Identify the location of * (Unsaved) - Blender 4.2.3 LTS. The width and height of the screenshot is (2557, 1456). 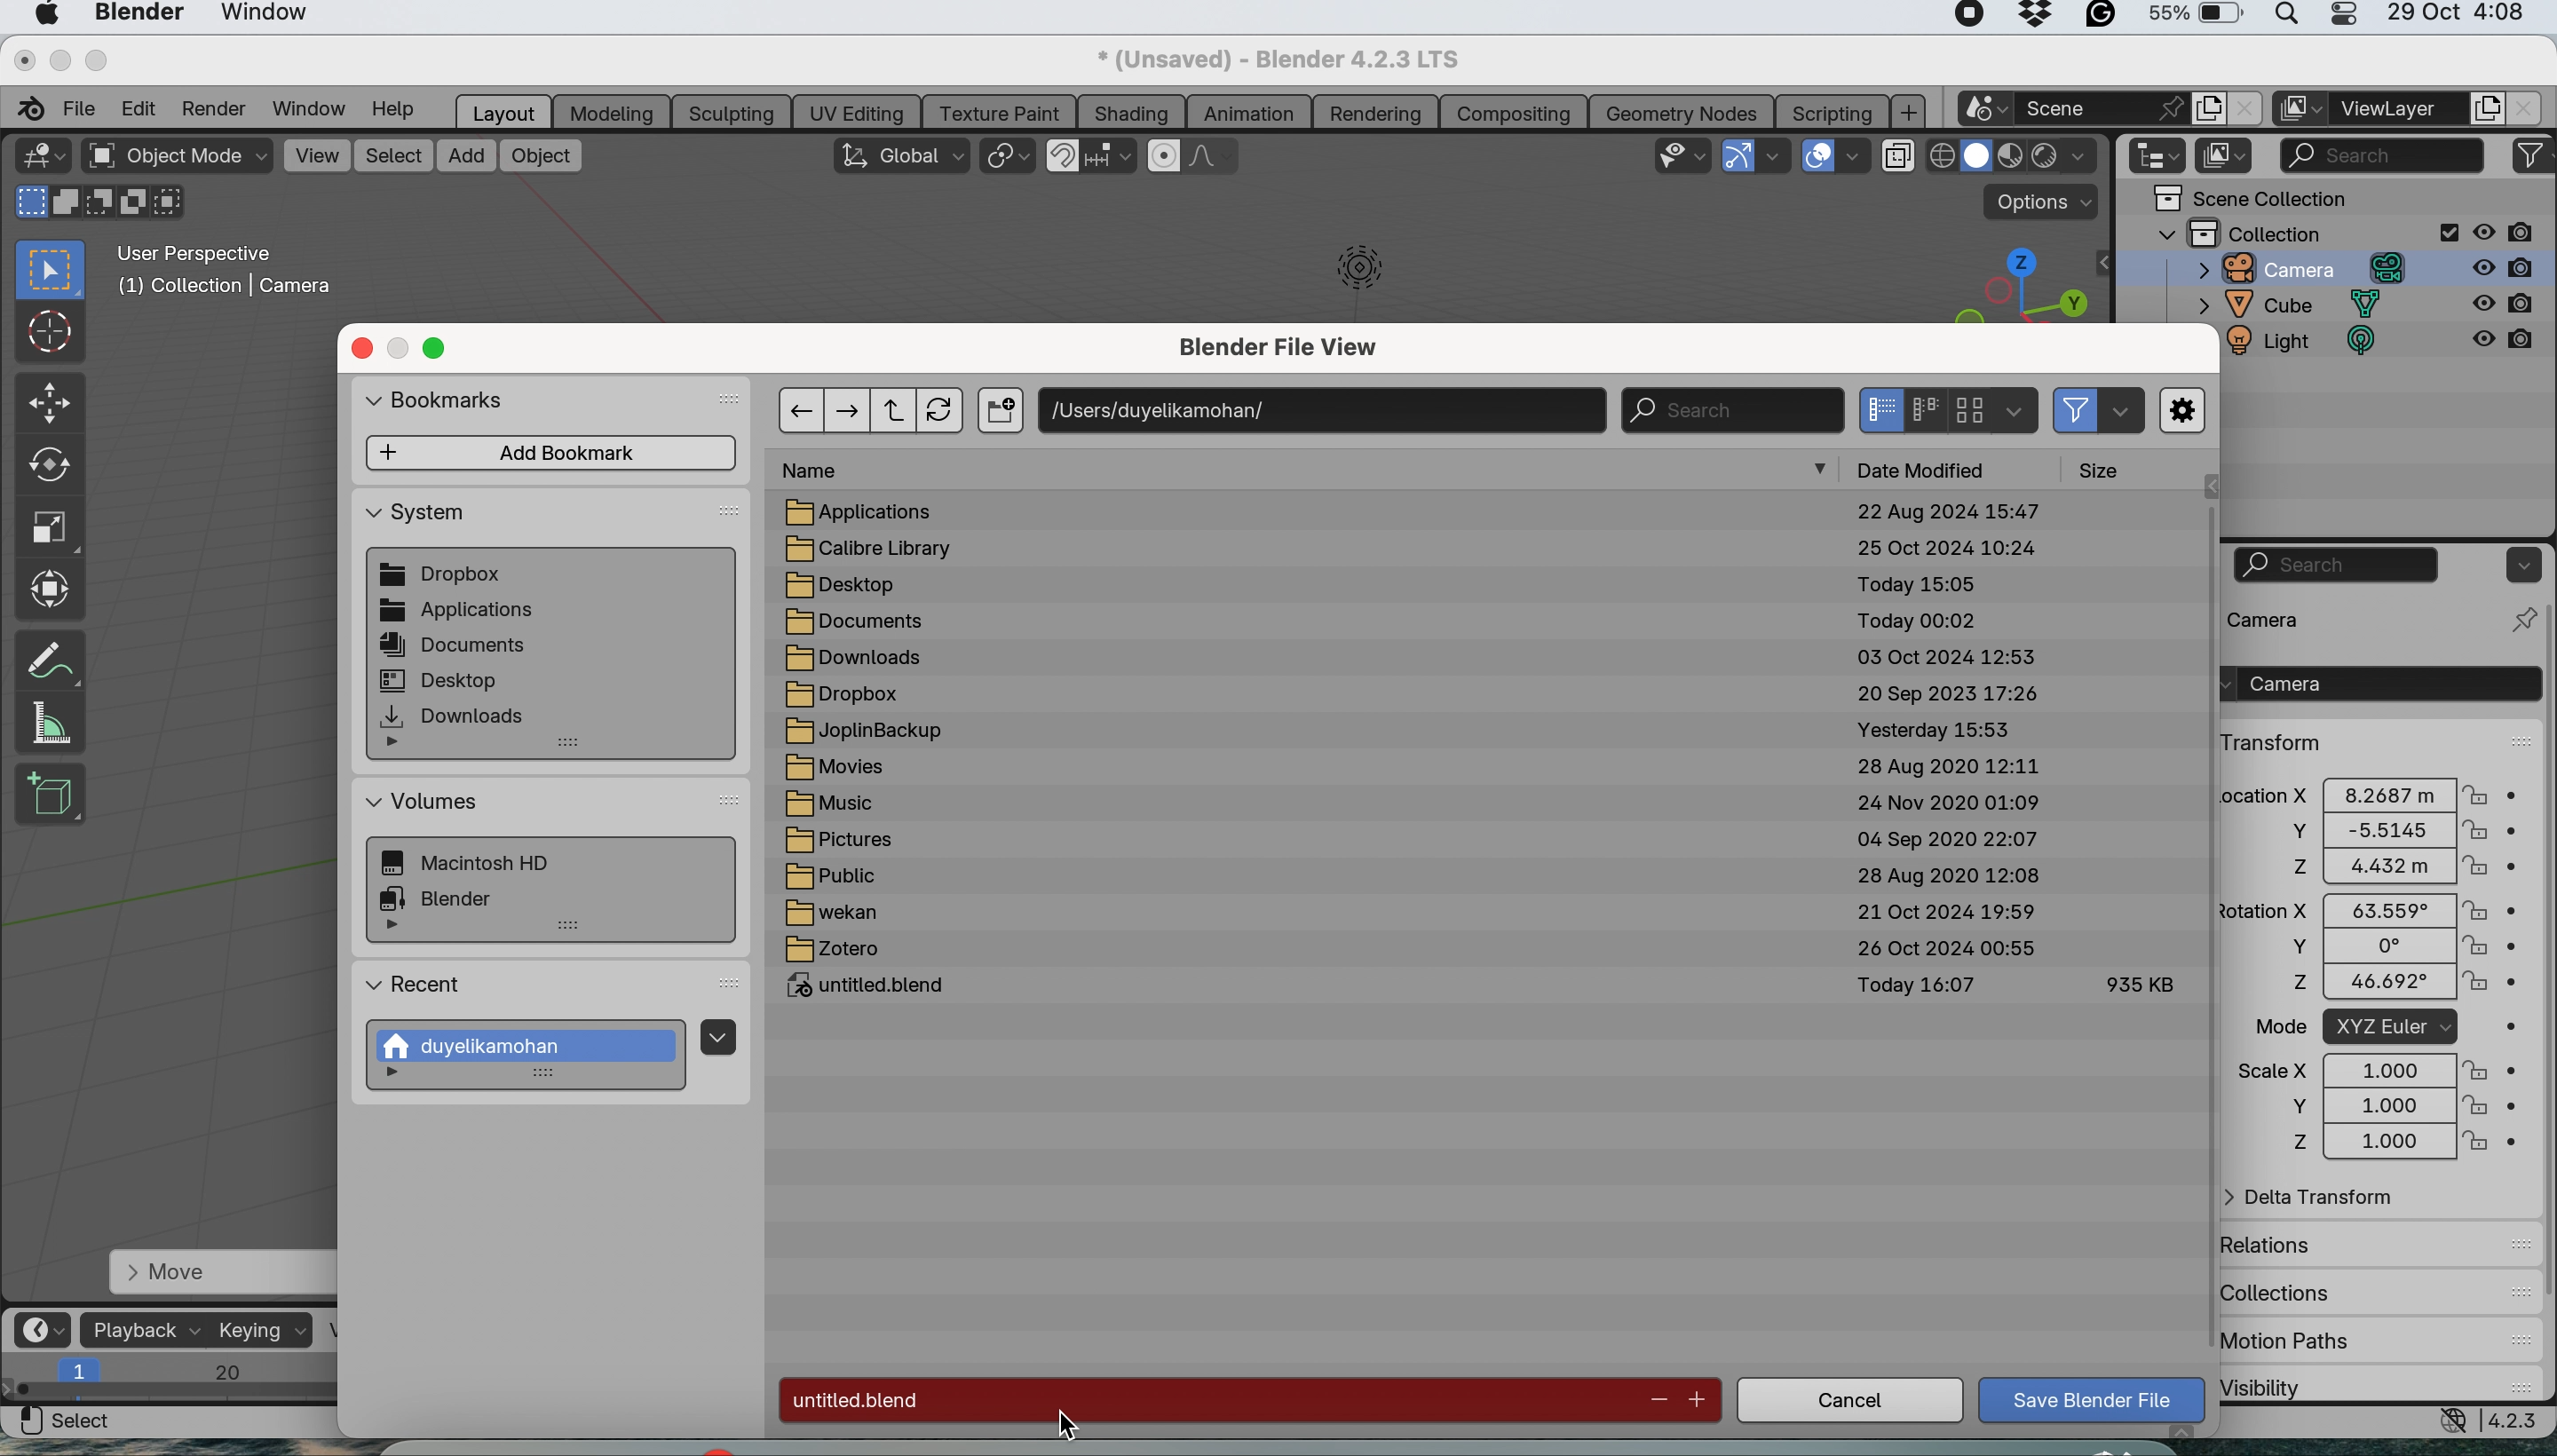
(1274, 60).